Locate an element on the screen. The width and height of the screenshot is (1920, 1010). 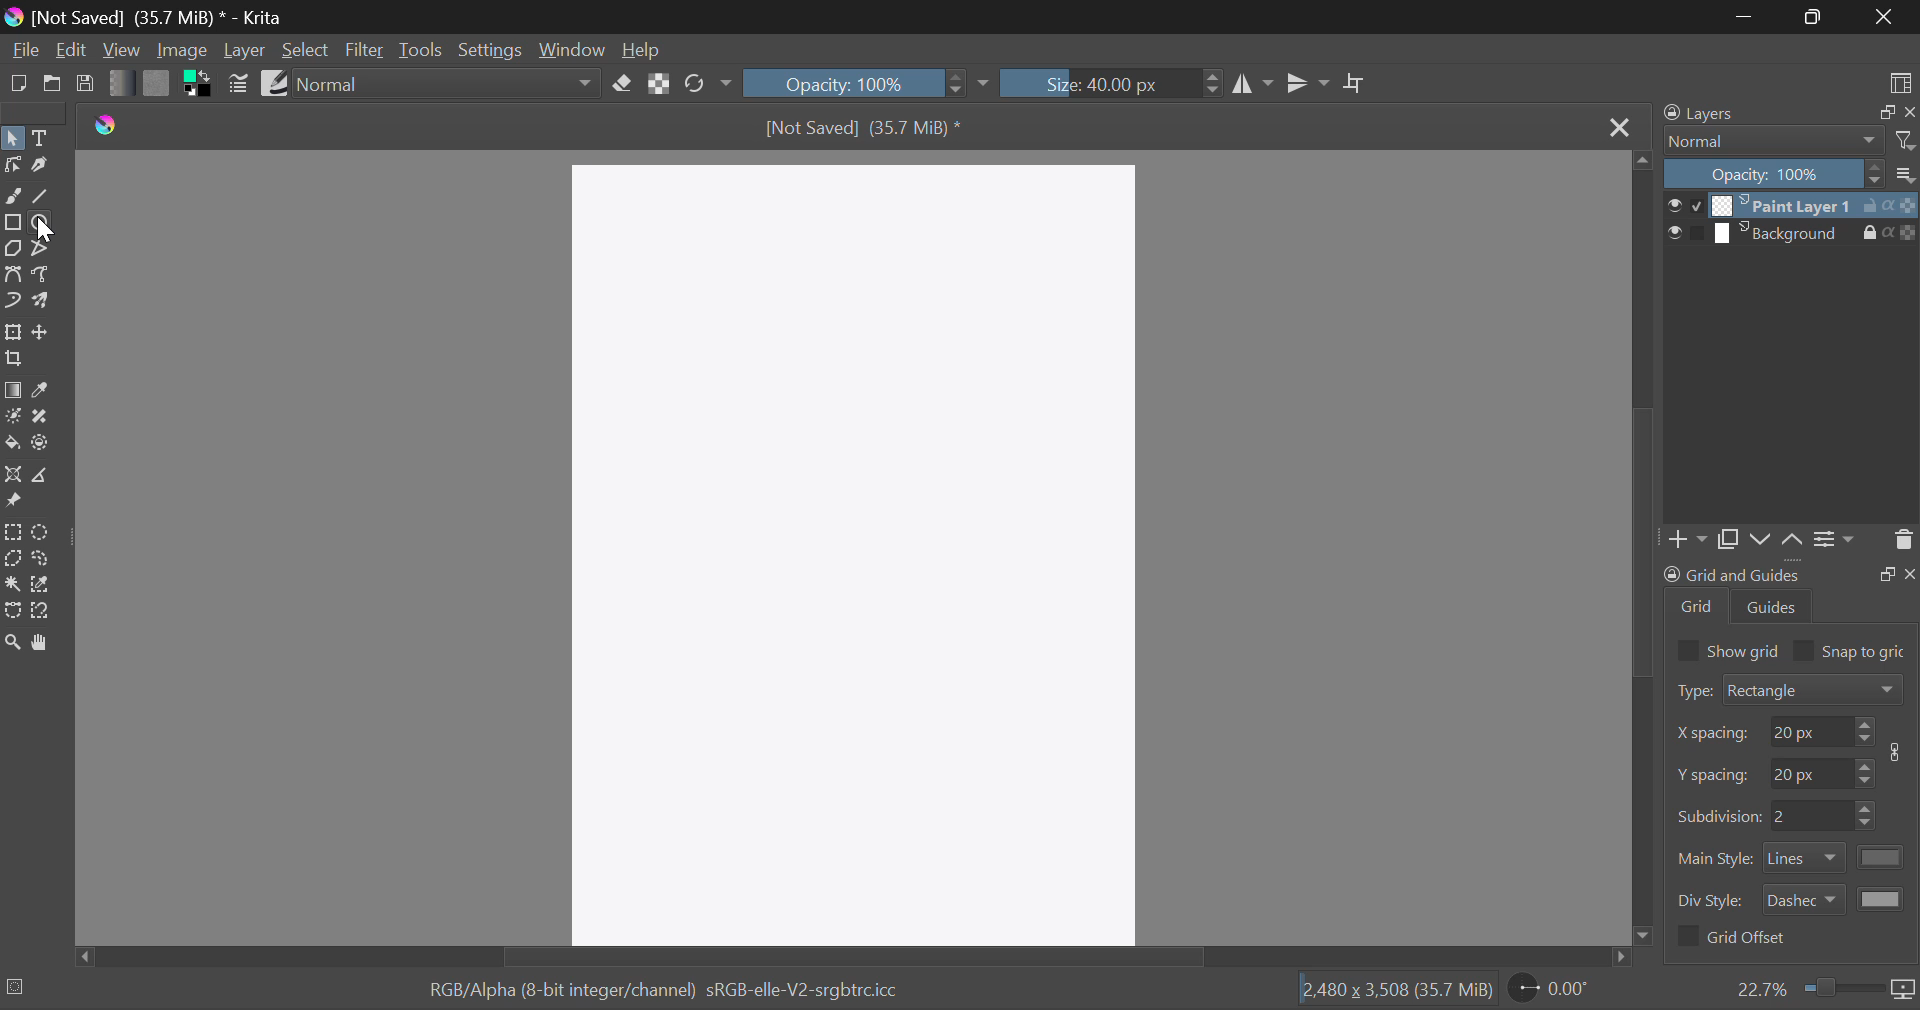
Bezier Curve is located at coordinates (13, 273).